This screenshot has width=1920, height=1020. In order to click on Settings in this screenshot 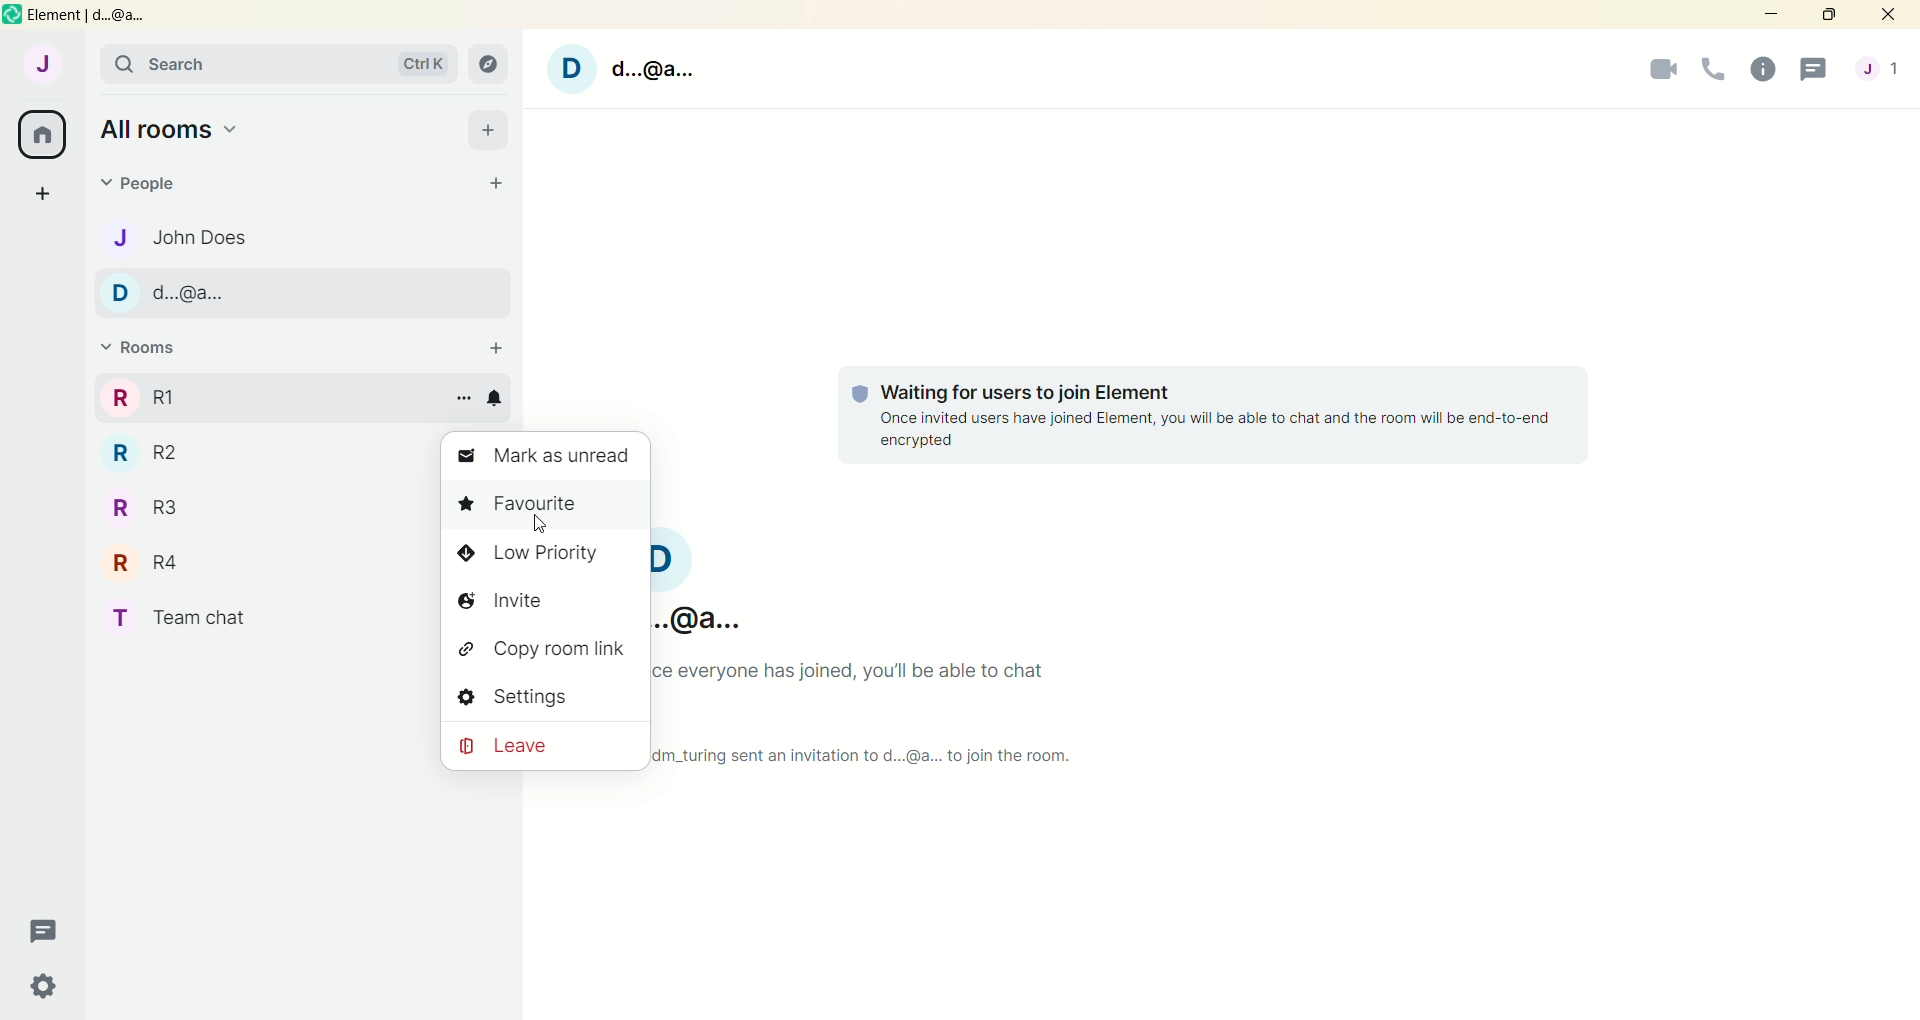, I will do `click(46, 986)`.